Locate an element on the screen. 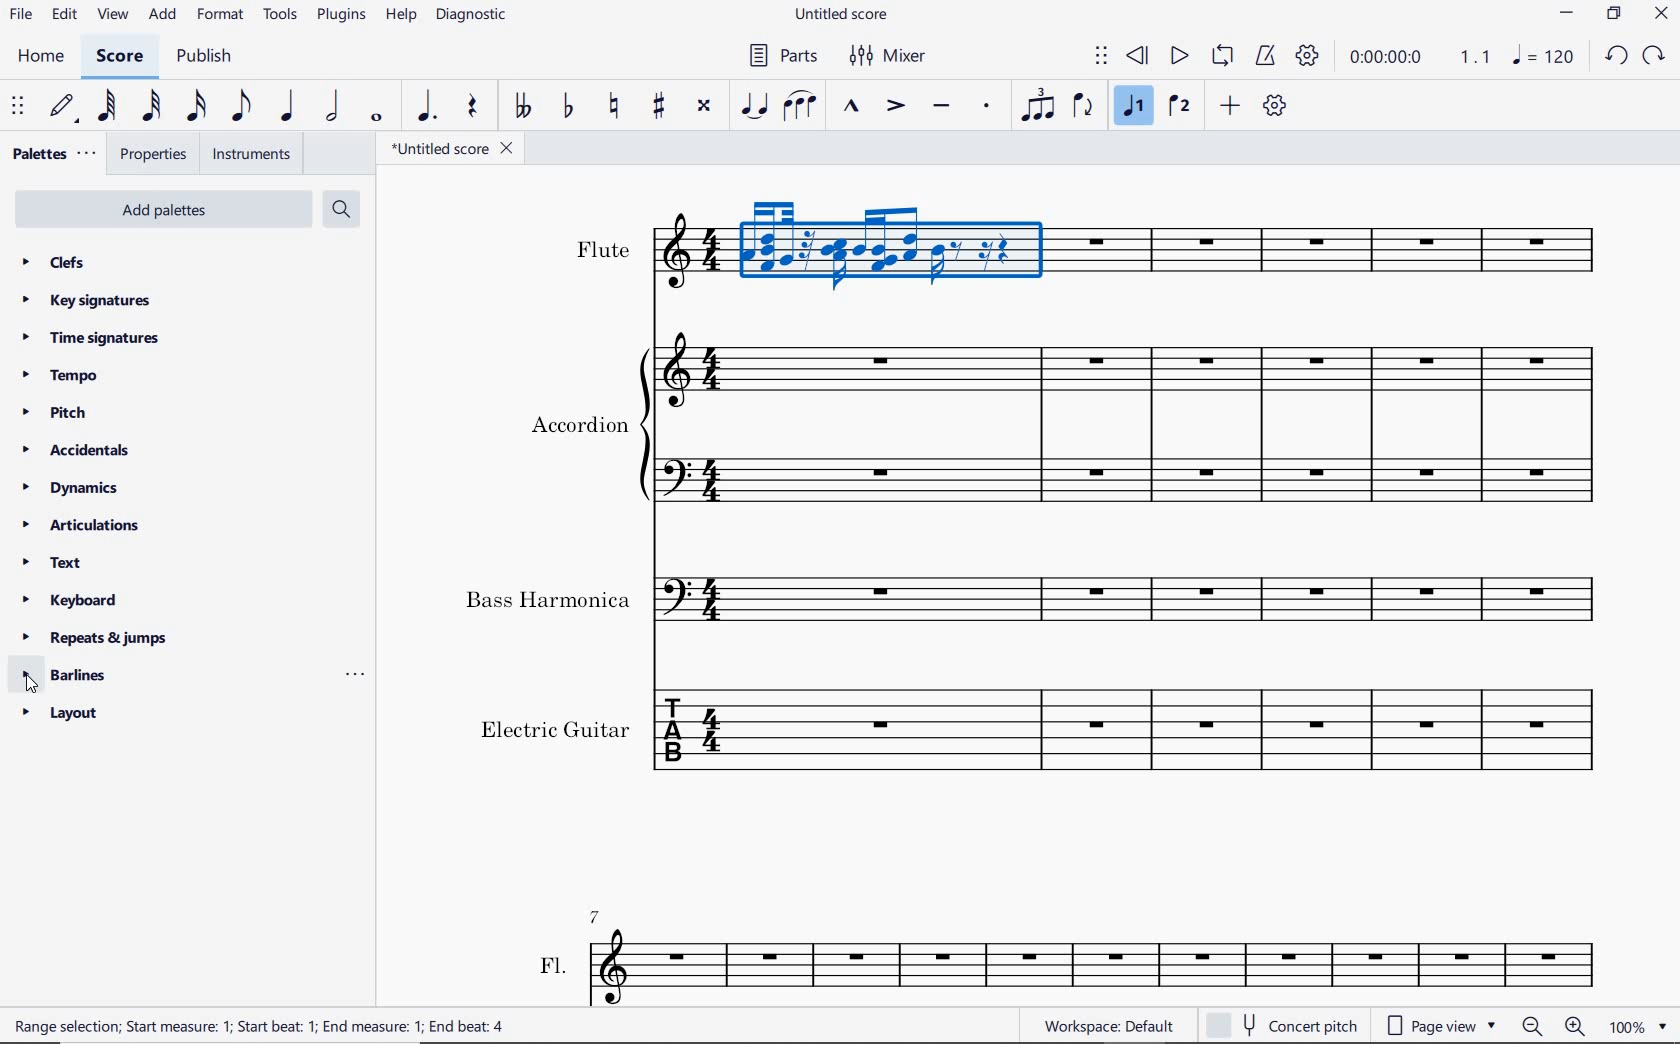 This screenshot has height=1044, width=1680. playback time is located at coordinates (1388, 59).